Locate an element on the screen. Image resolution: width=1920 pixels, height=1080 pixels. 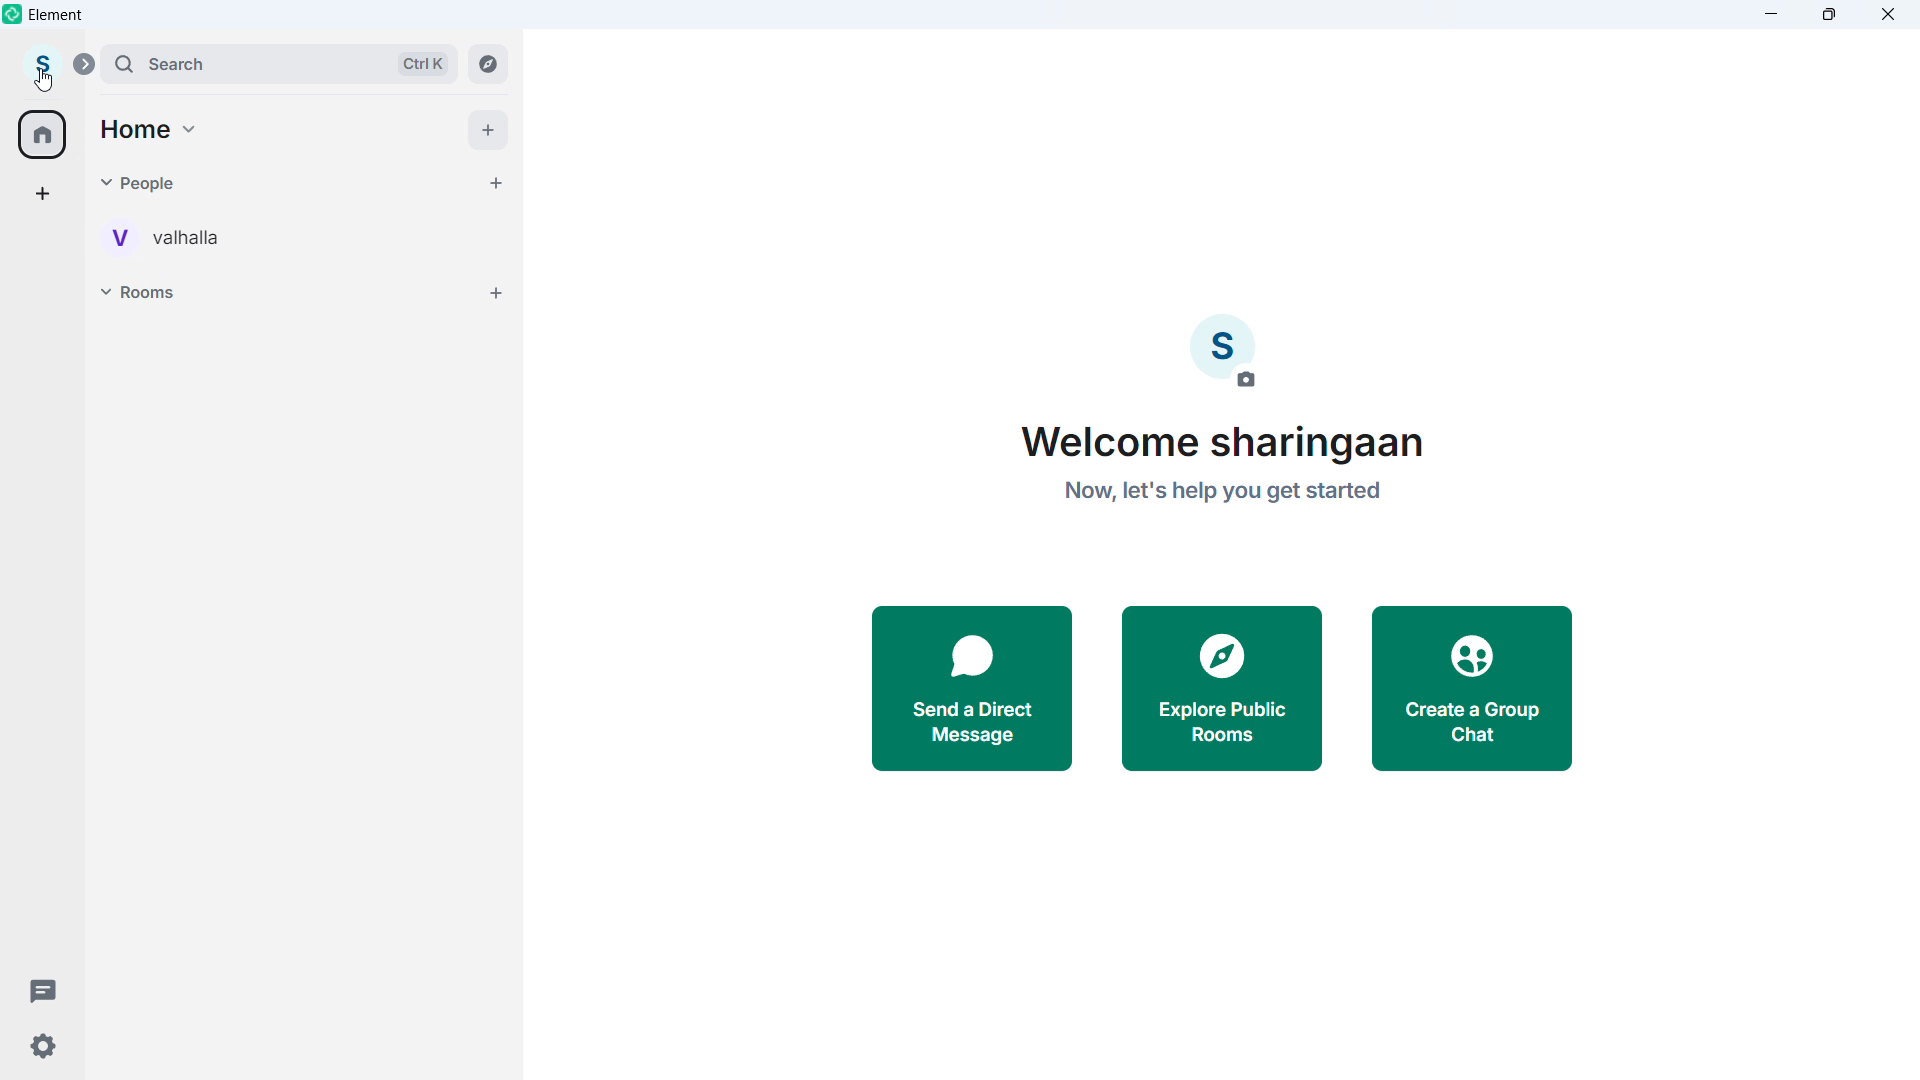
Personal room  is located at coordinates (165, 238).